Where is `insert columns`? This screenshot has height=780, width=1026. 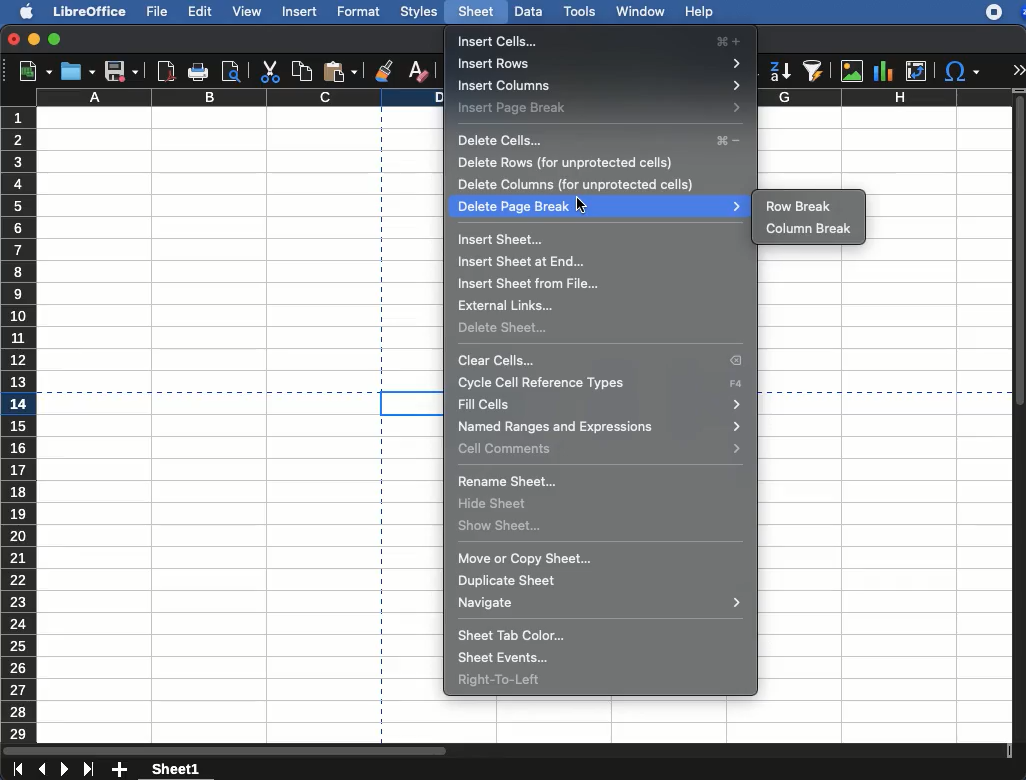 insert columns is located at coordinates (601, 86).